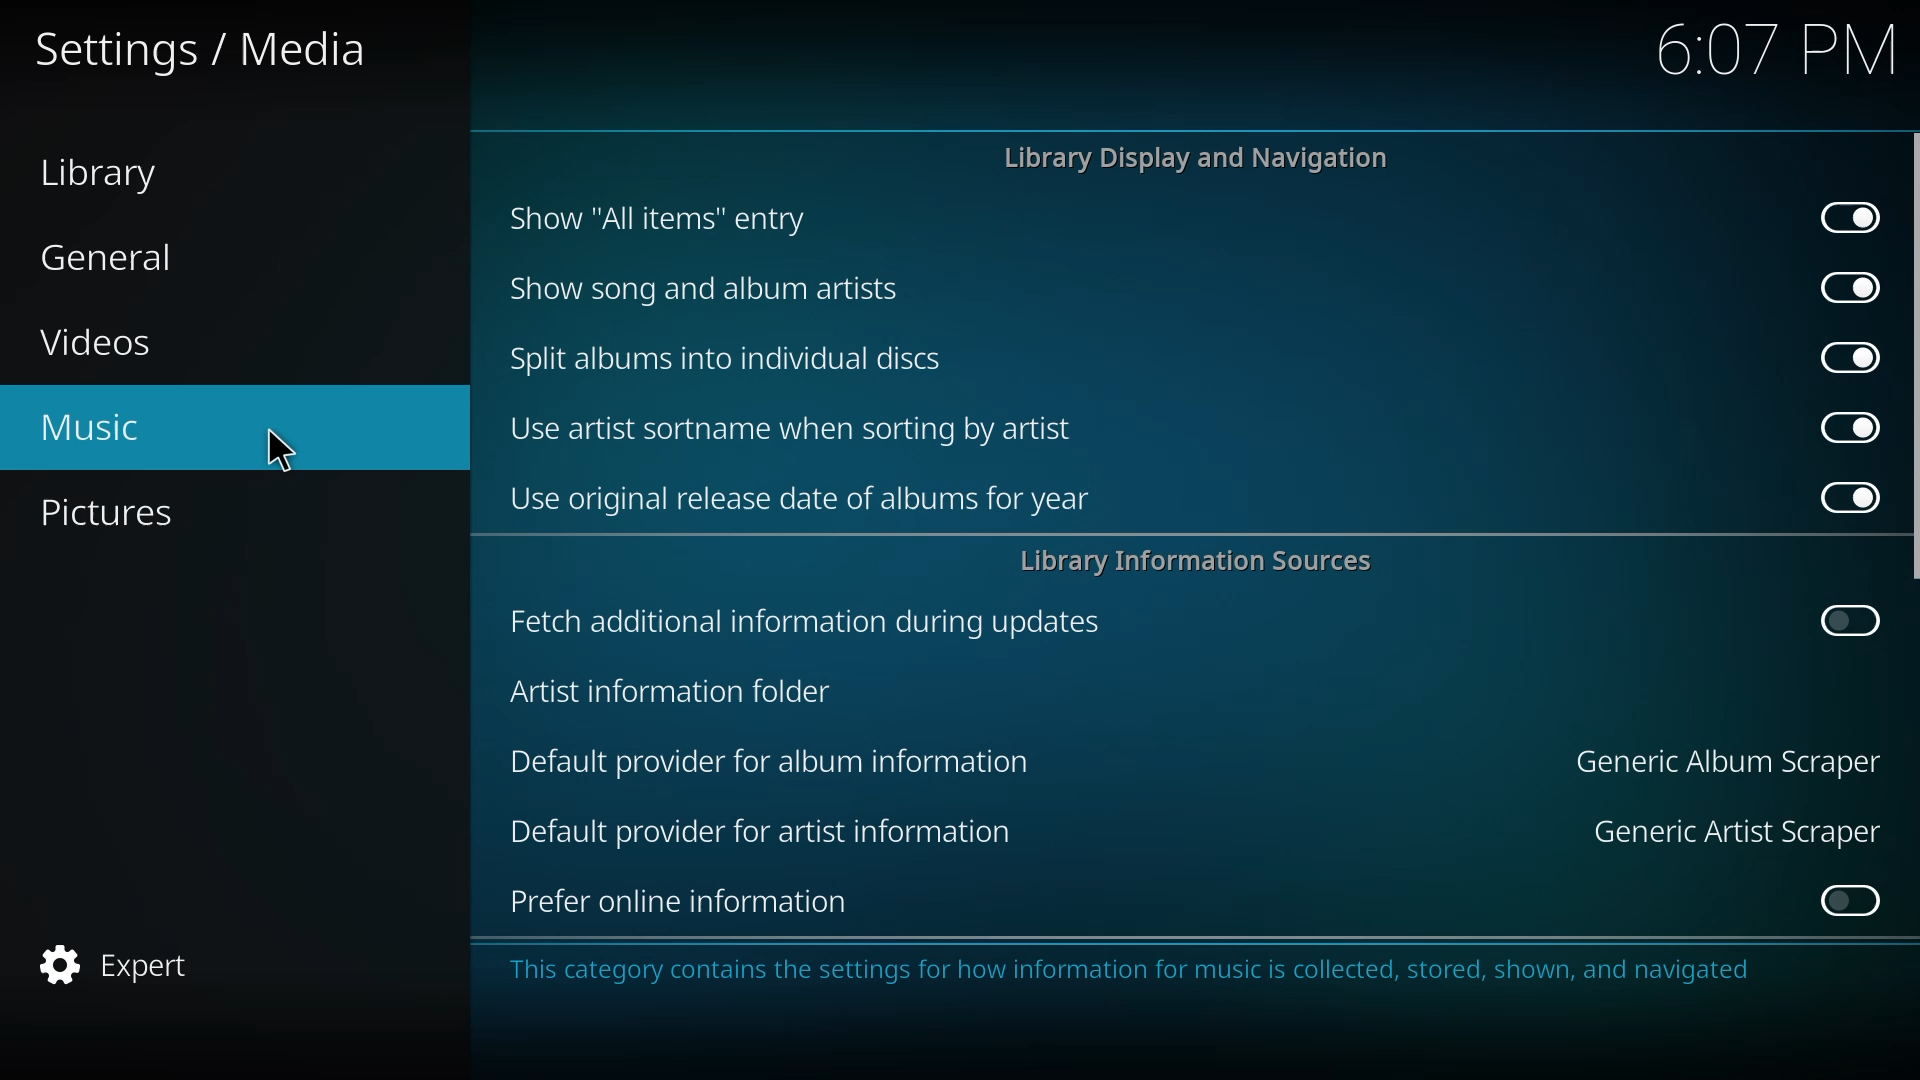 The height and width of the screenshot is (1080, 1920). I want to click on Use original release date of albums for year, so click(809, 505).